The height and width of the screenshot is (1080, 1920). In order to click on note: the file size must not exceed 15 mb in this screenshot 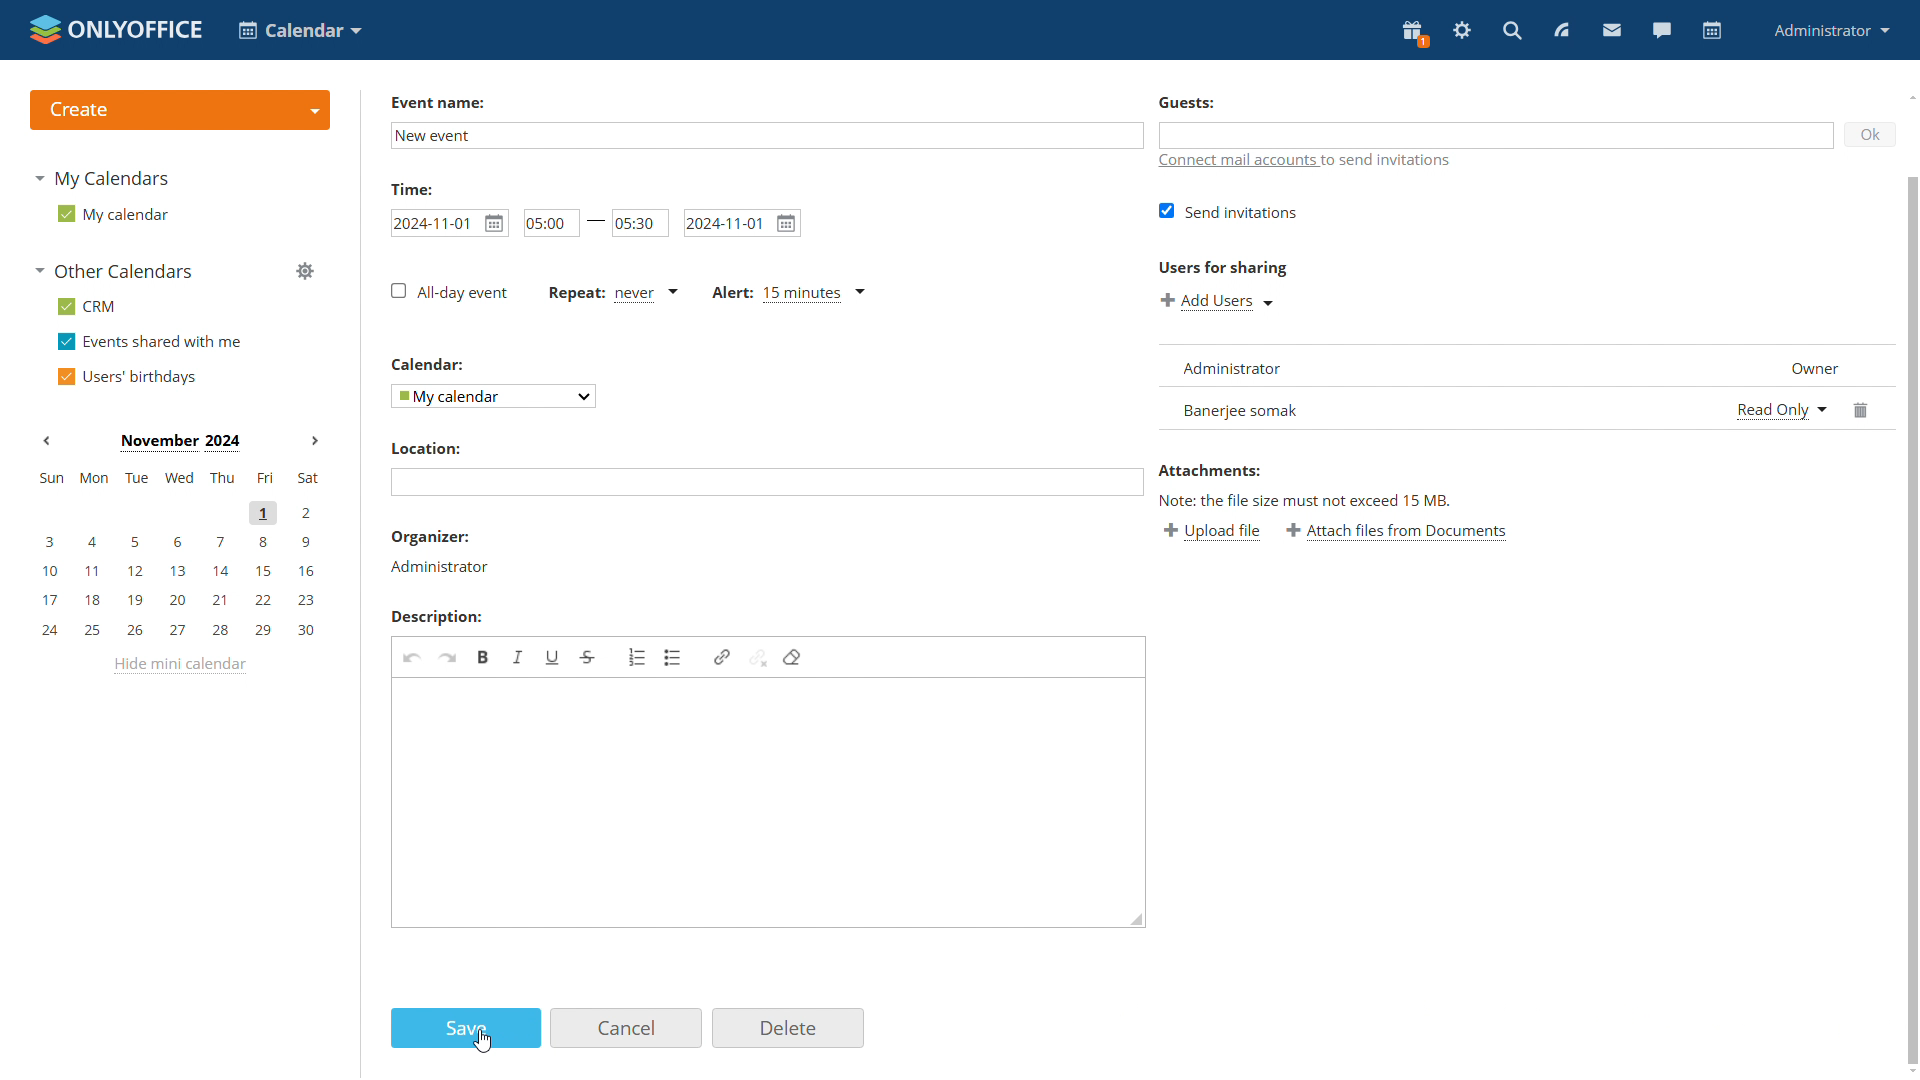, I will do `click(1306, 501)`.